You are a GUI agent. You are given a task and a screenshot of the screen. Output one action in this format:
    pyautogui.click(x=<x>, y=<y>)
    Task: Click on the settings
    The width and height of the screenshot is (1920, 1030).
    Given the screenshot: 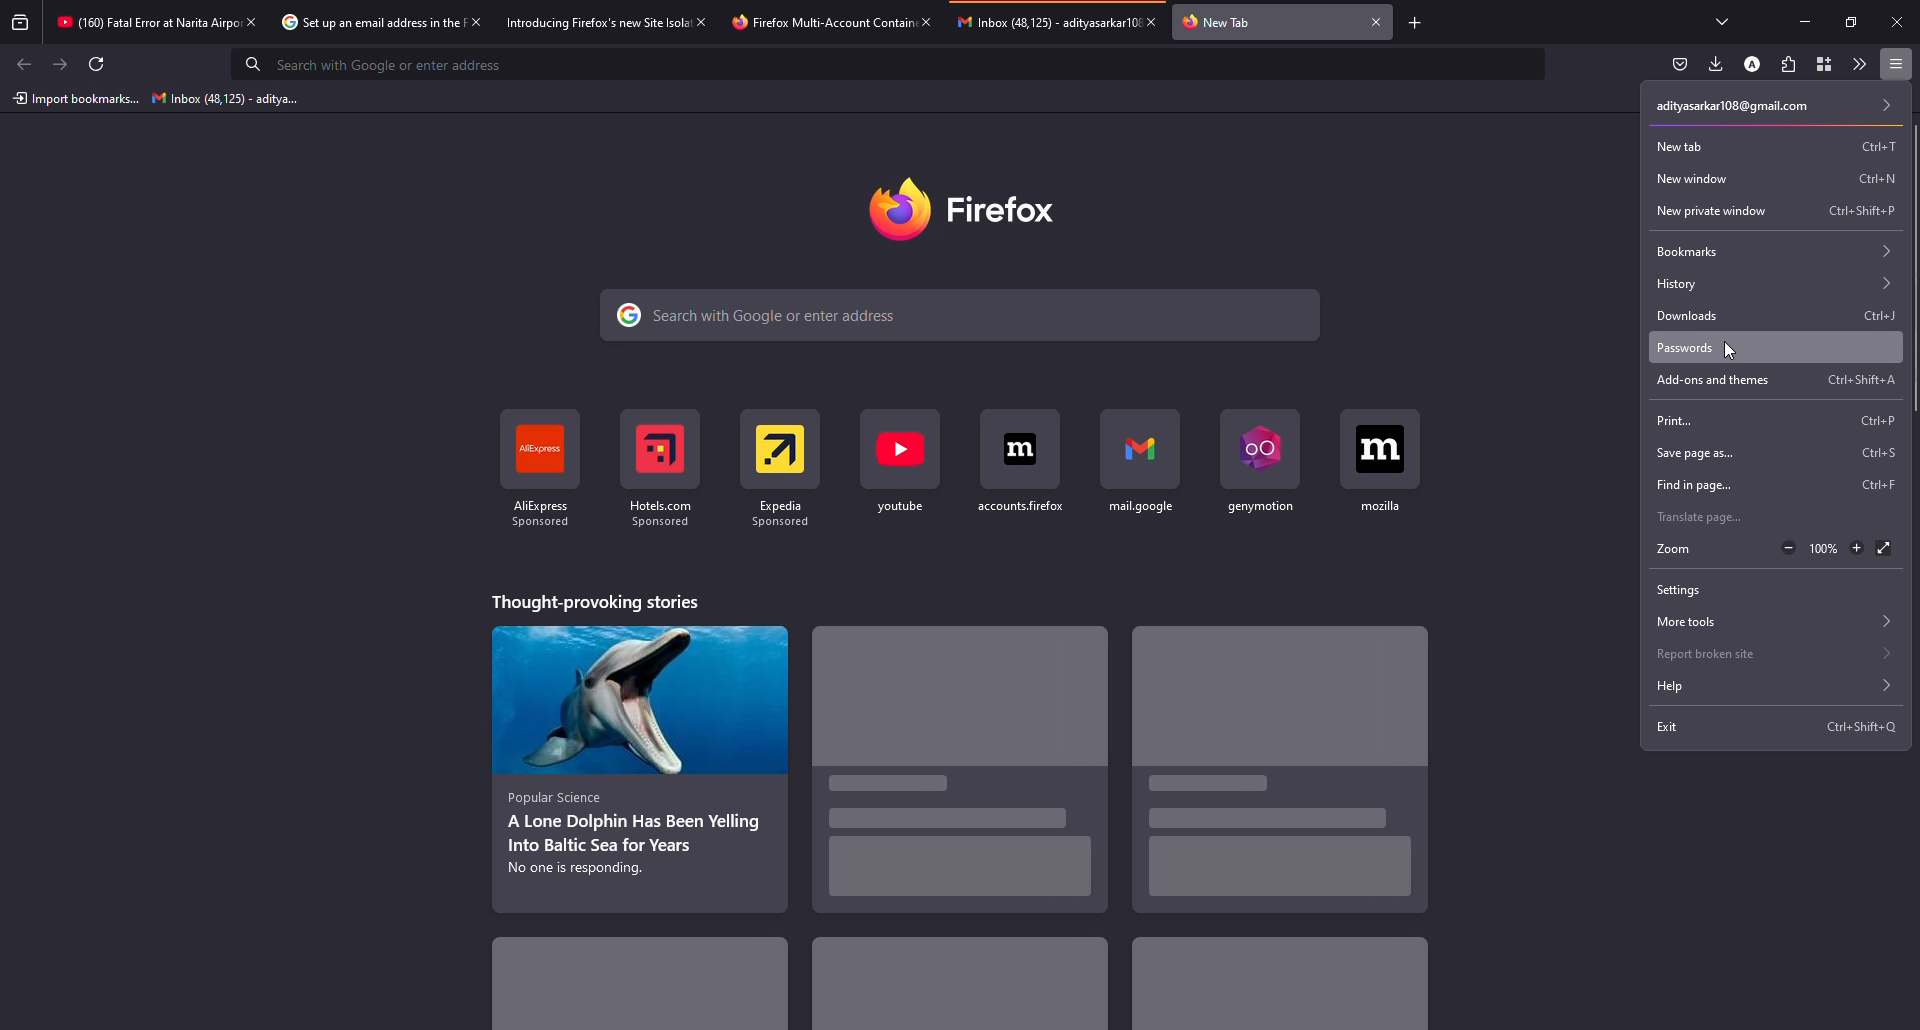 What is the action you would take?
    pyautogui.click(x=1677, y=590)
    